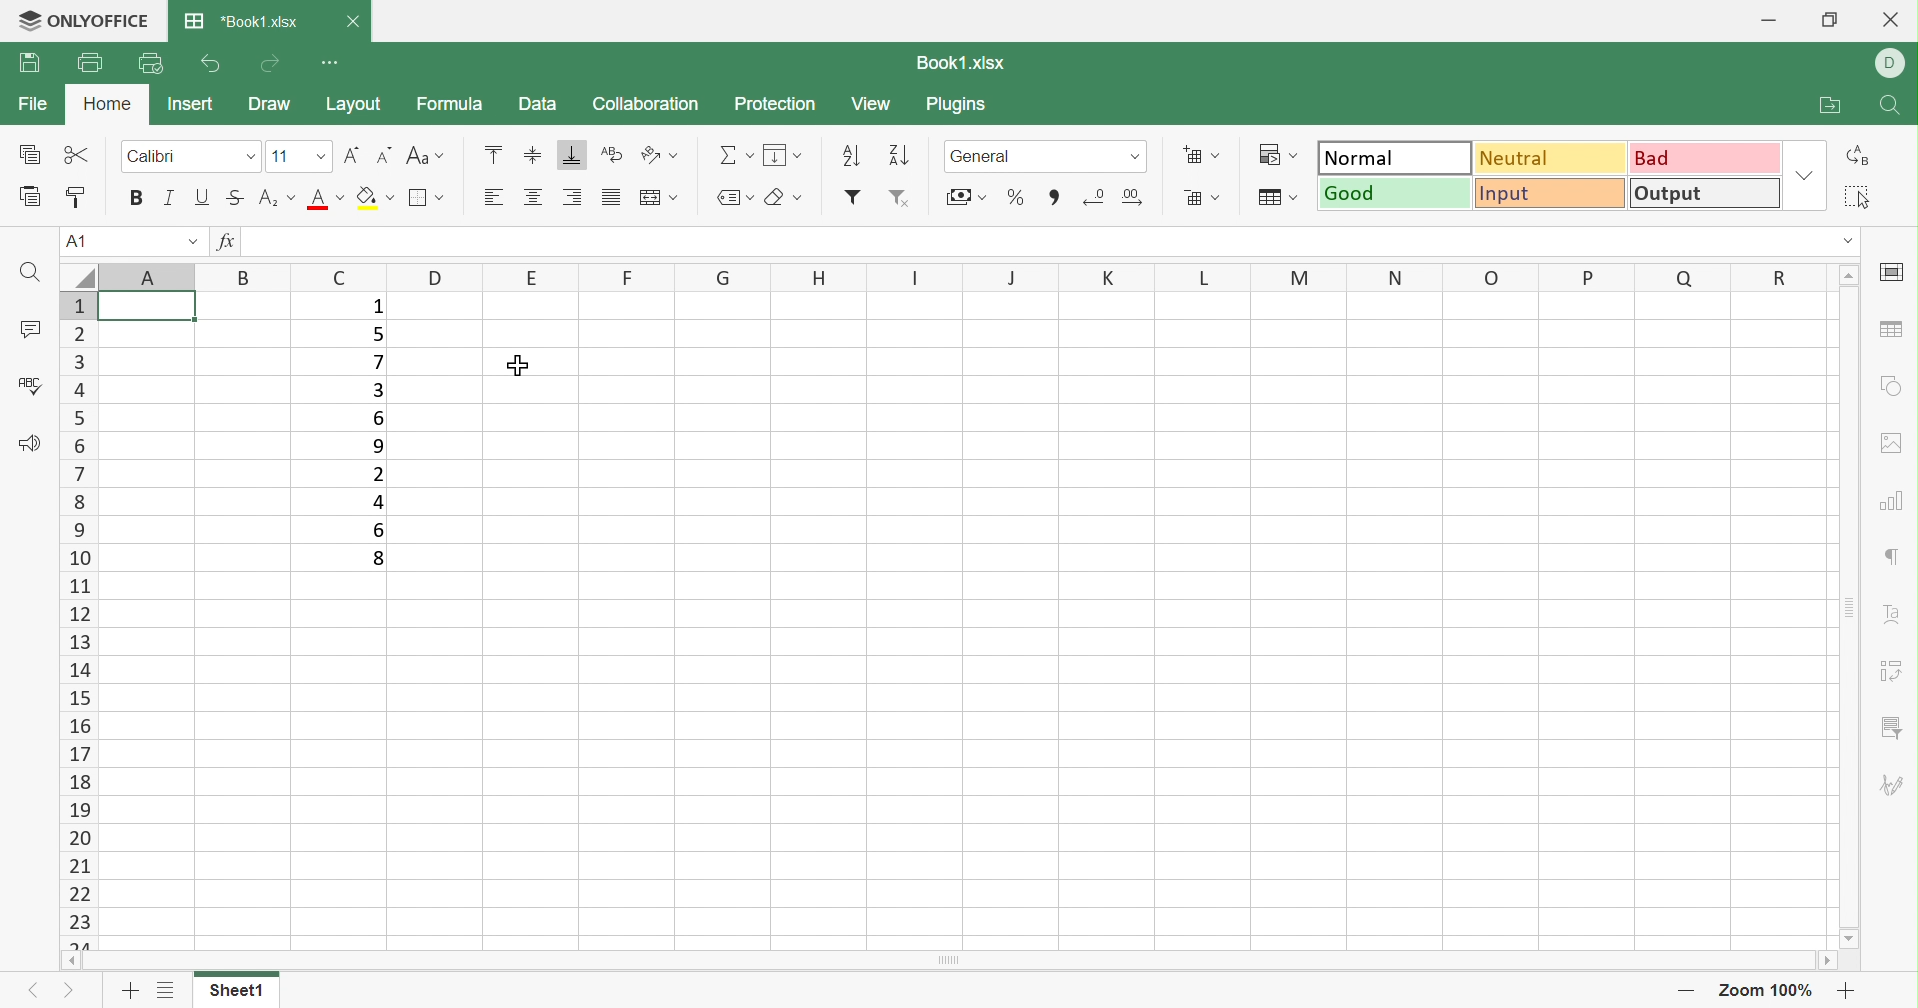  Describe the element at coordinates (1847, 274) in the screenshot. I see `Scroll Up` at that location.